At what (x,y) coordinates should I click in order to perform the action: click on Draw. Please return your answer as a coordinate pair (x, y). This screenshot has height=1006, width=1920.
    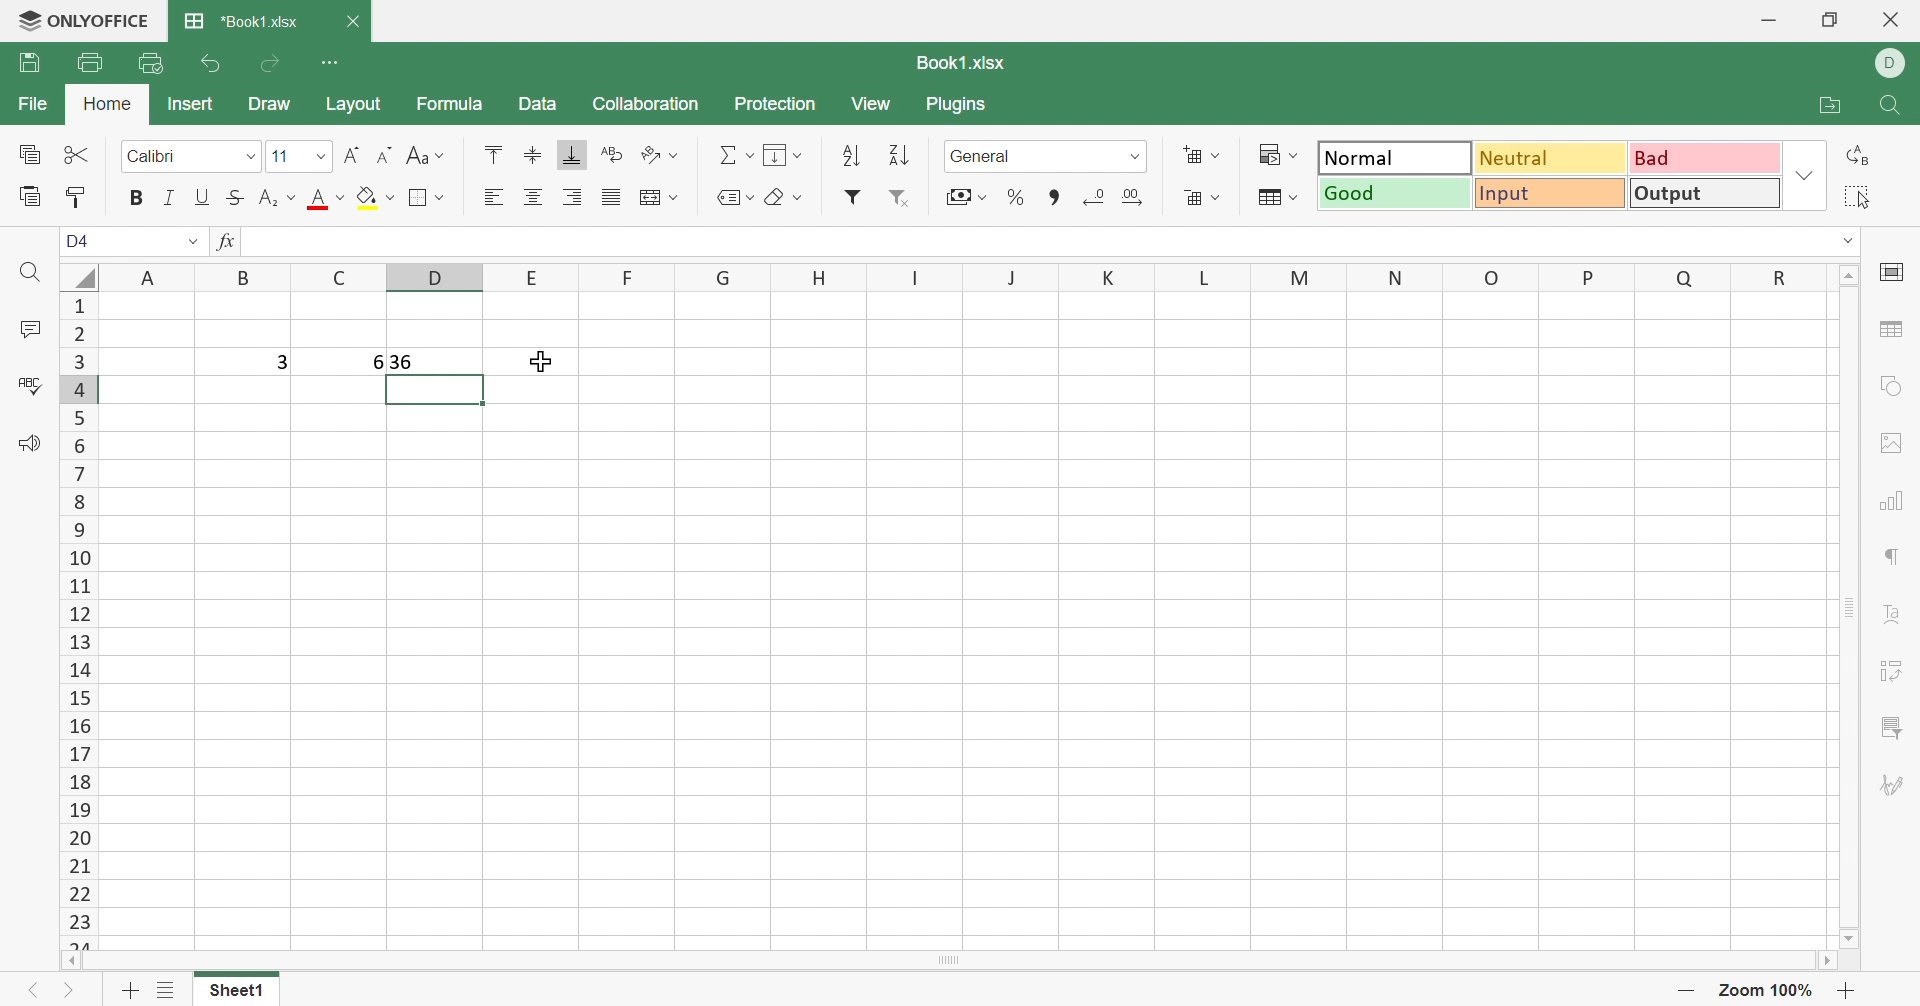
    Looking at the image, I should click on (269, 102).